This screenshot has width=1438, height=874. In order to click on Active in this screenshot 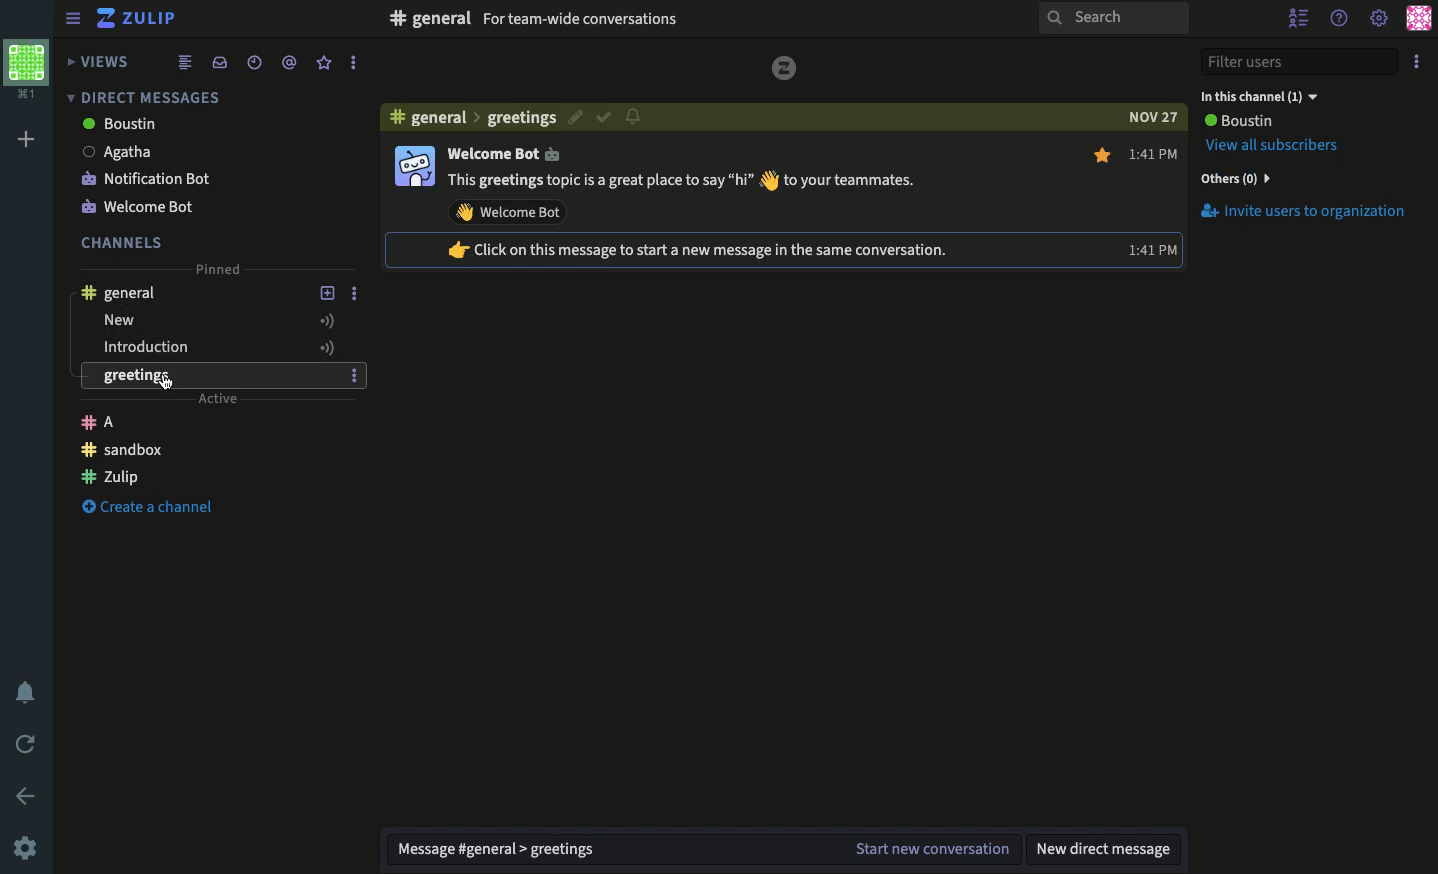, I will do `click(218, 399)`.